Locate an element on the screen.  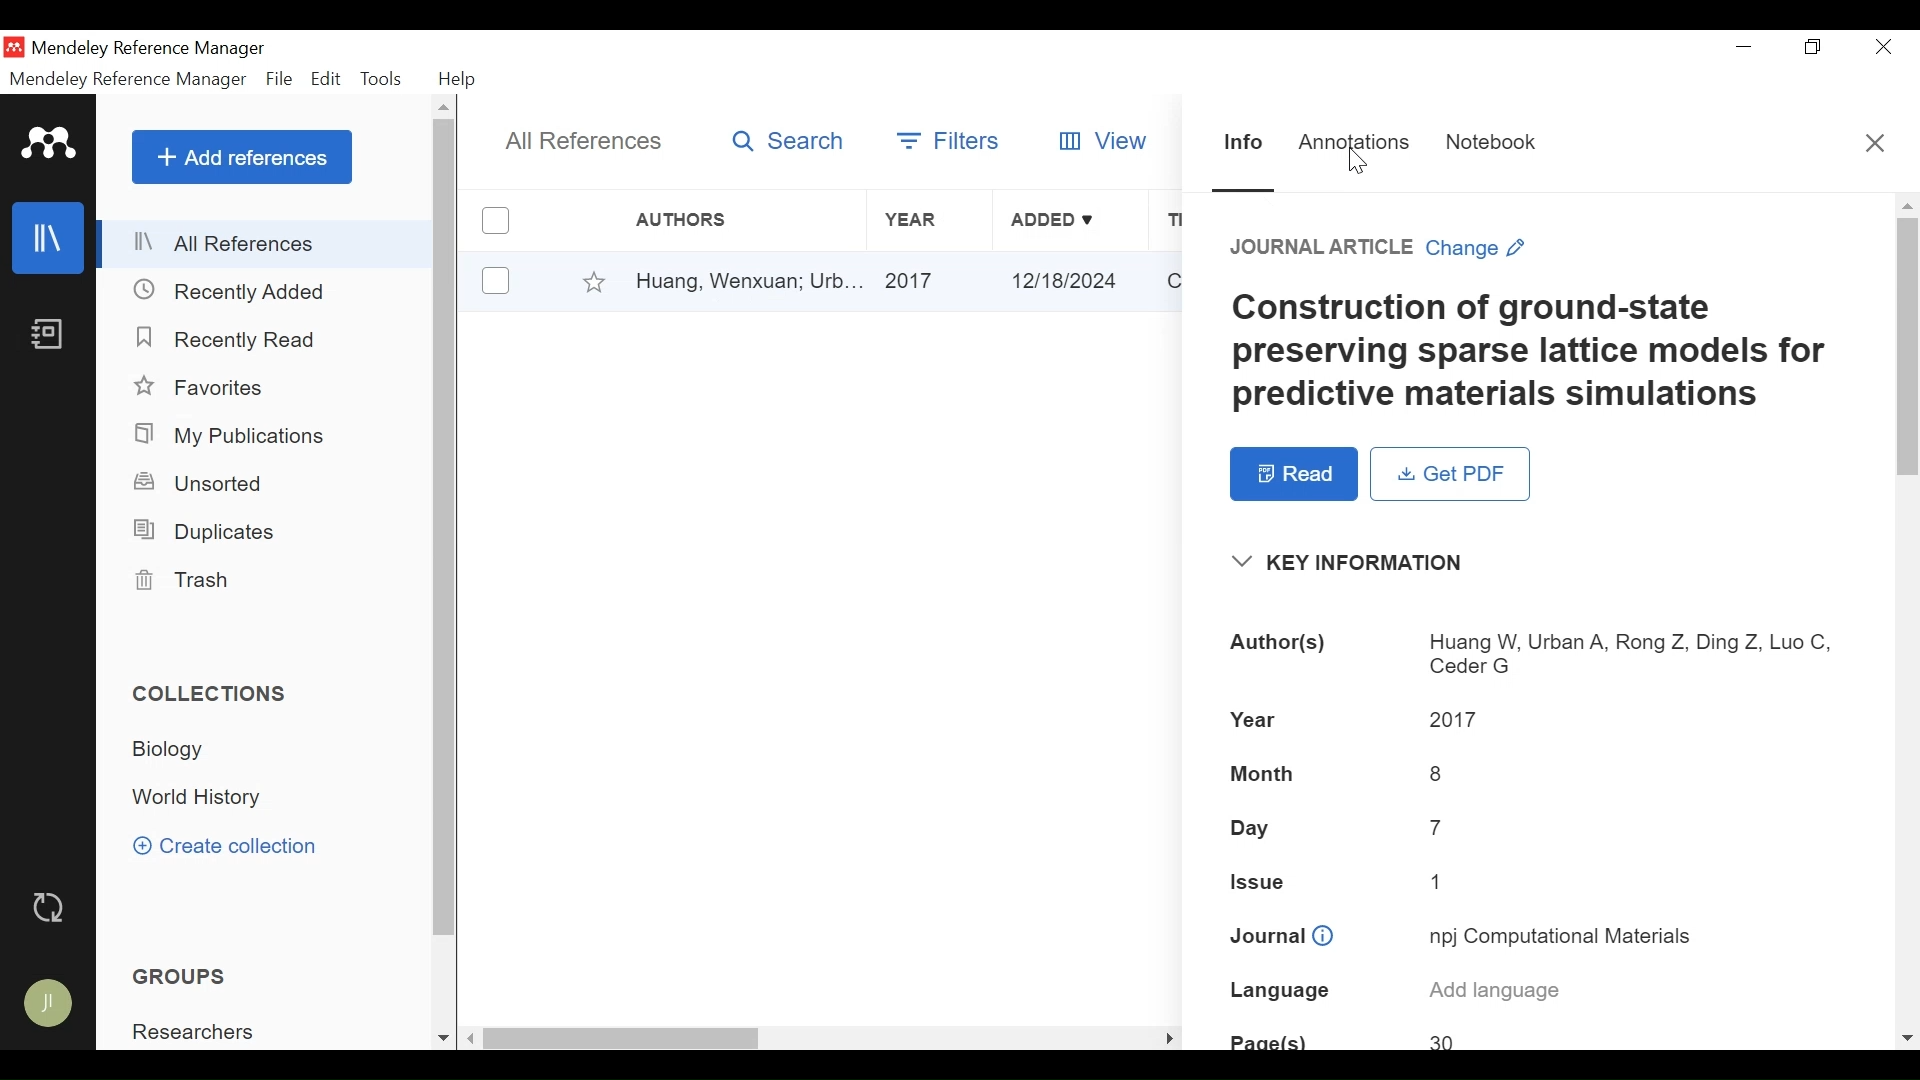
Huang, Wenxuan; Urb... is located at coordinates (747, 281).